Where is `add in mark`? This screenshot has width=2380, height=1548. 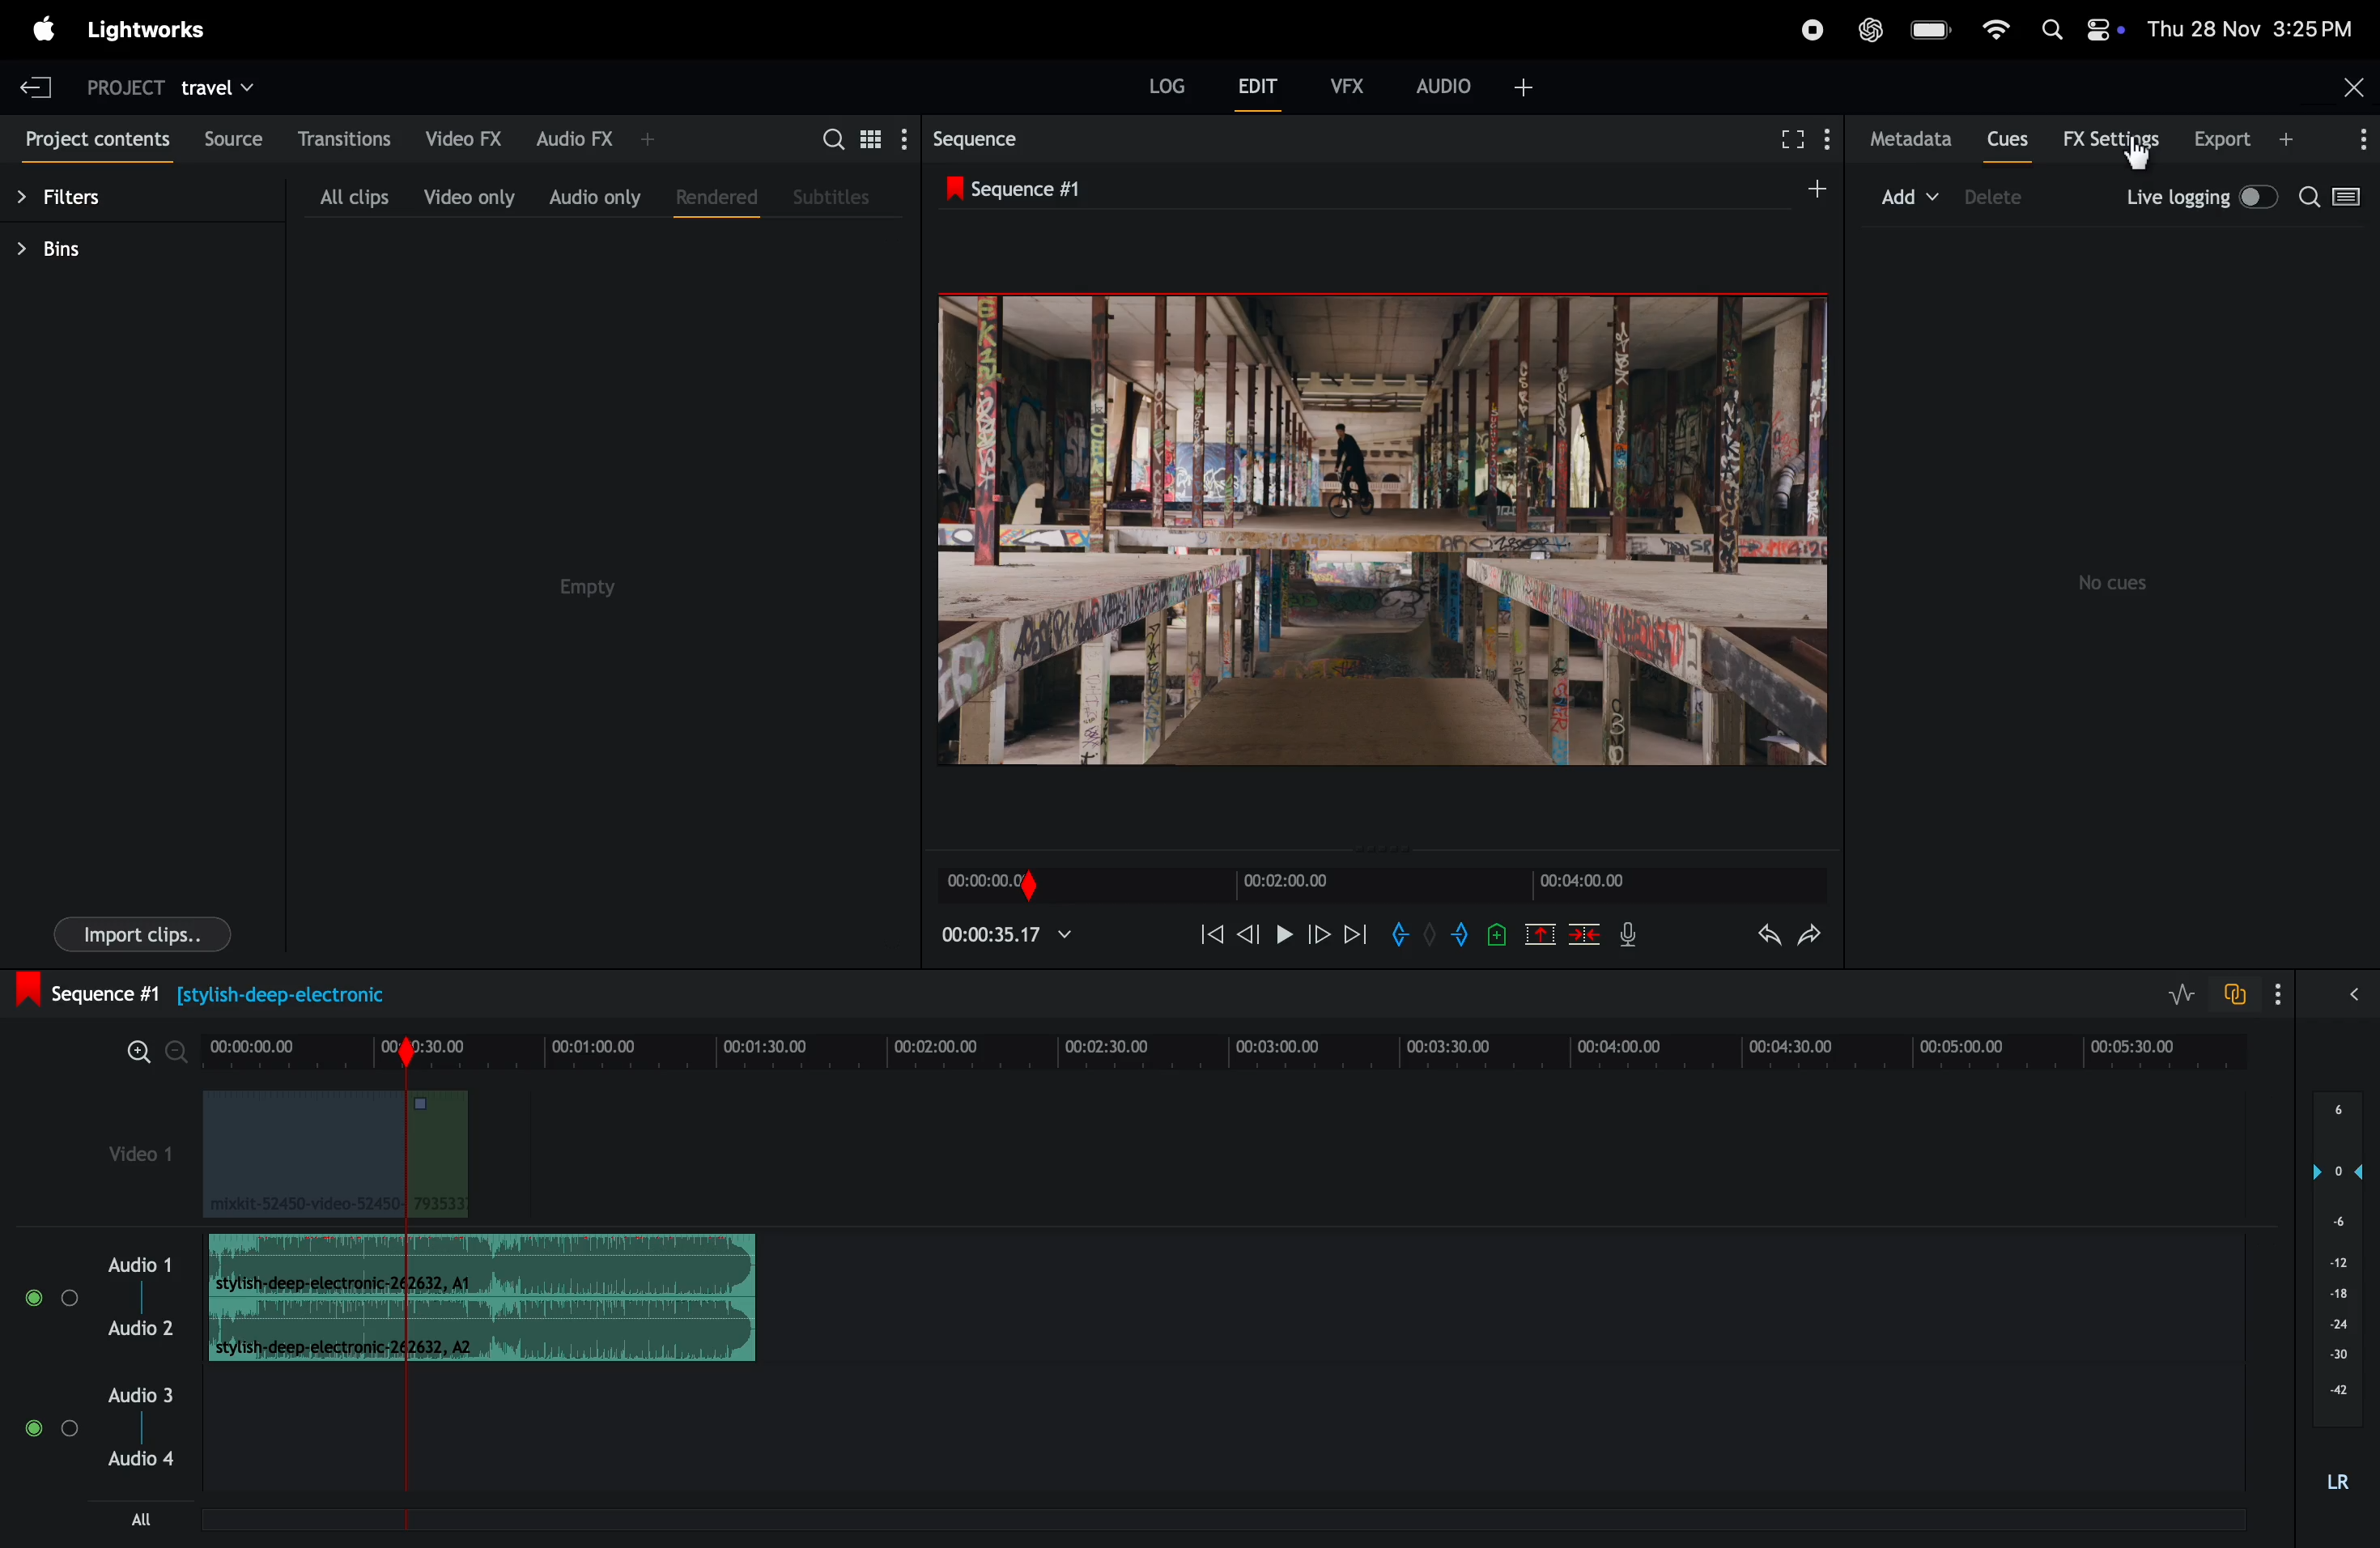 add in mark is located at coordinates (1402, 939).